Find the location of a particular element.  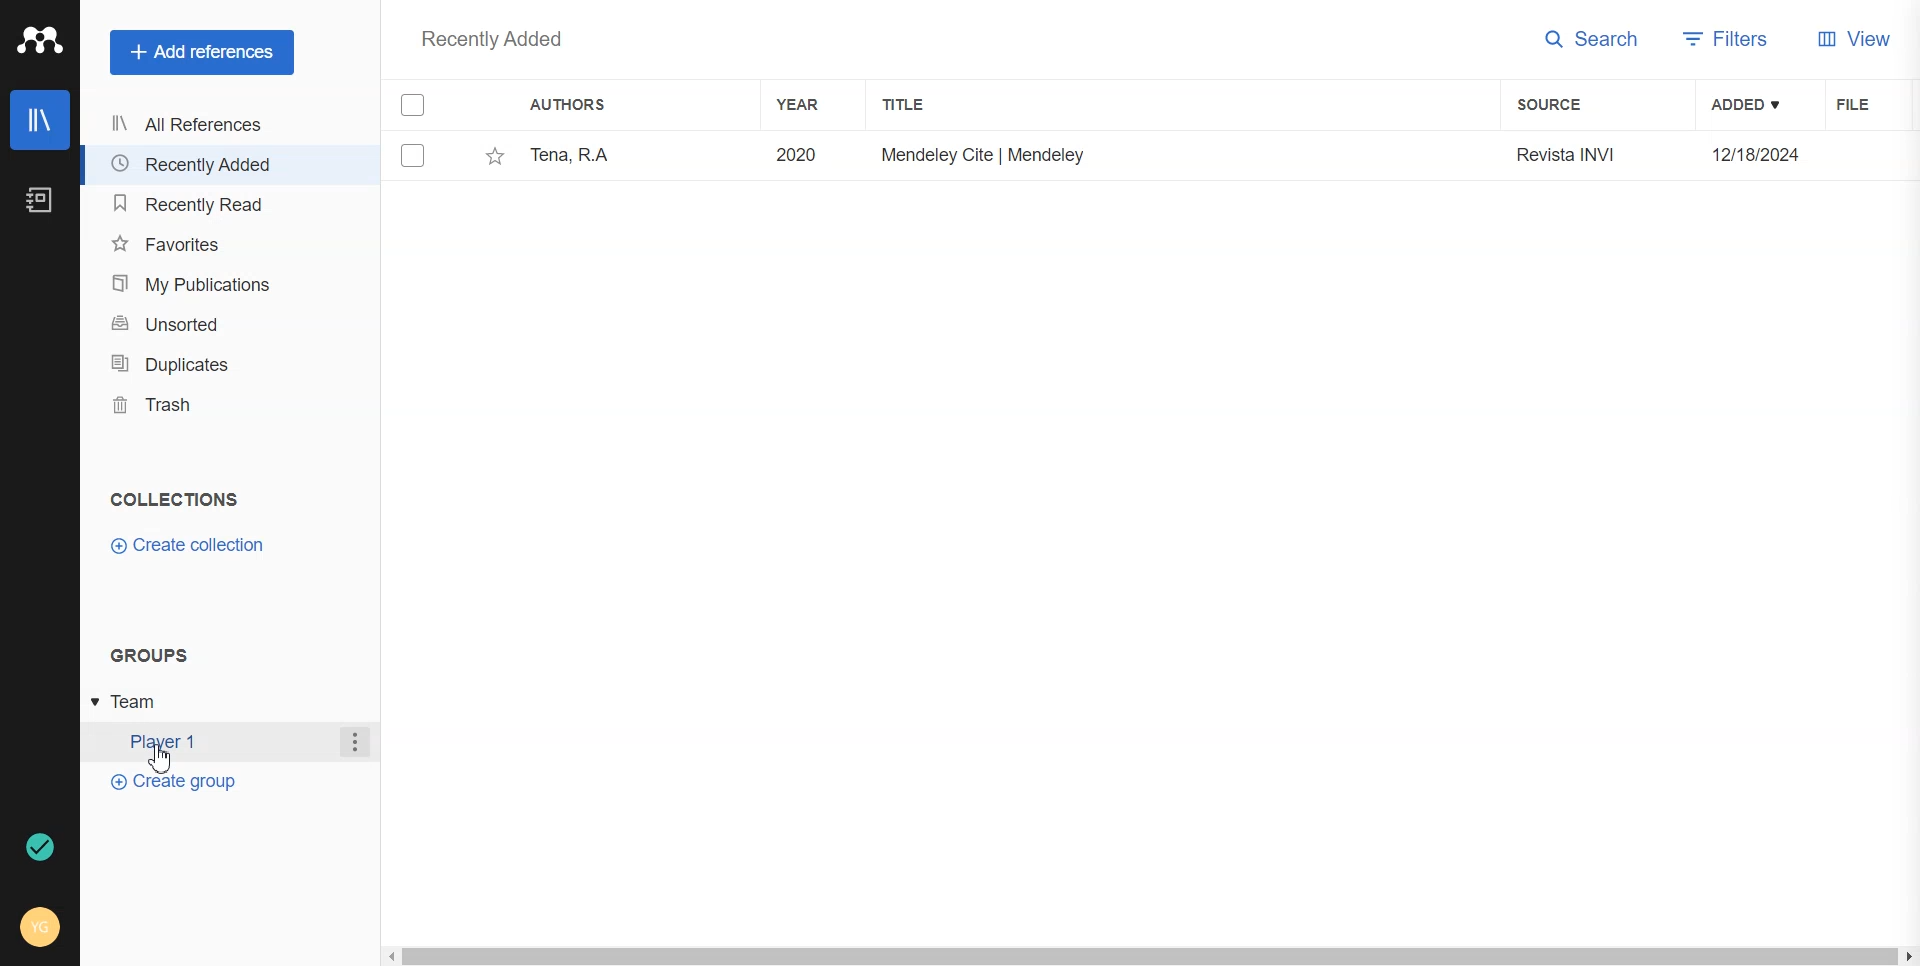

scroll right is located at coordinates (1908, 956).